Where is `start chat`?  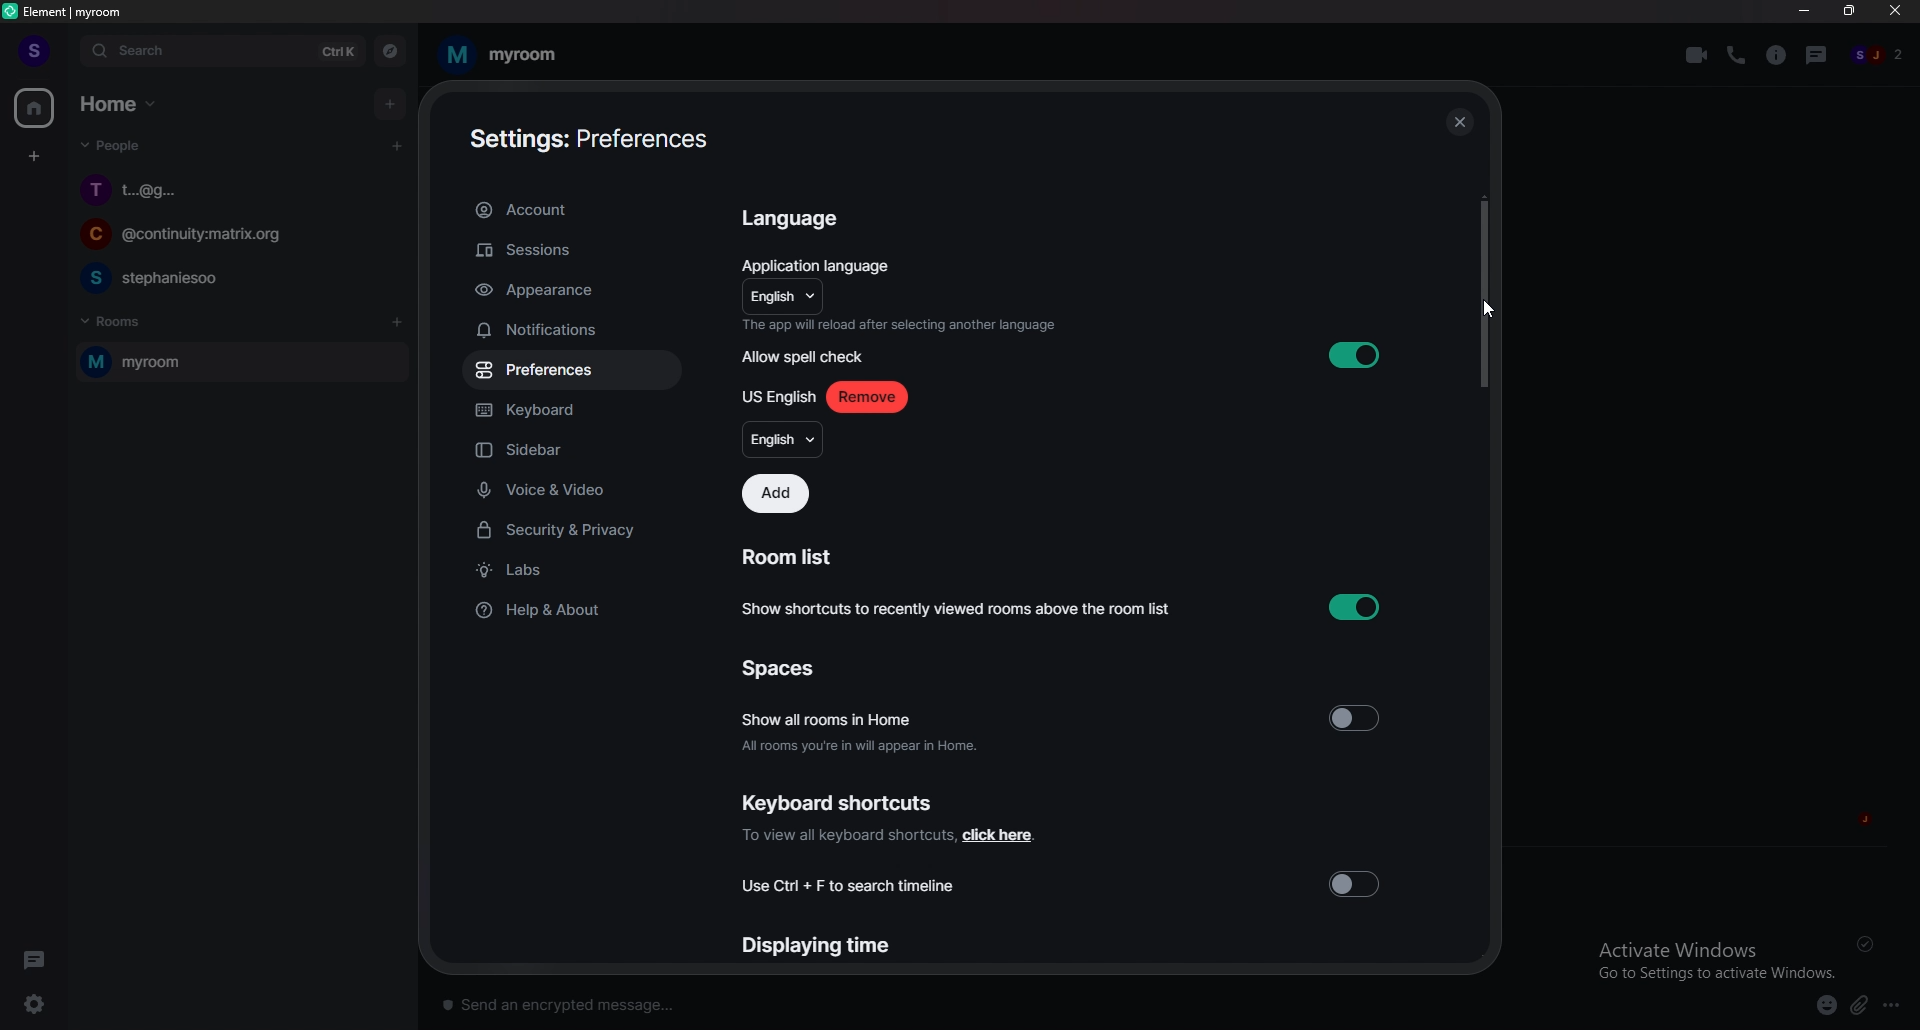
start chat is located at coordinates (396, 145).